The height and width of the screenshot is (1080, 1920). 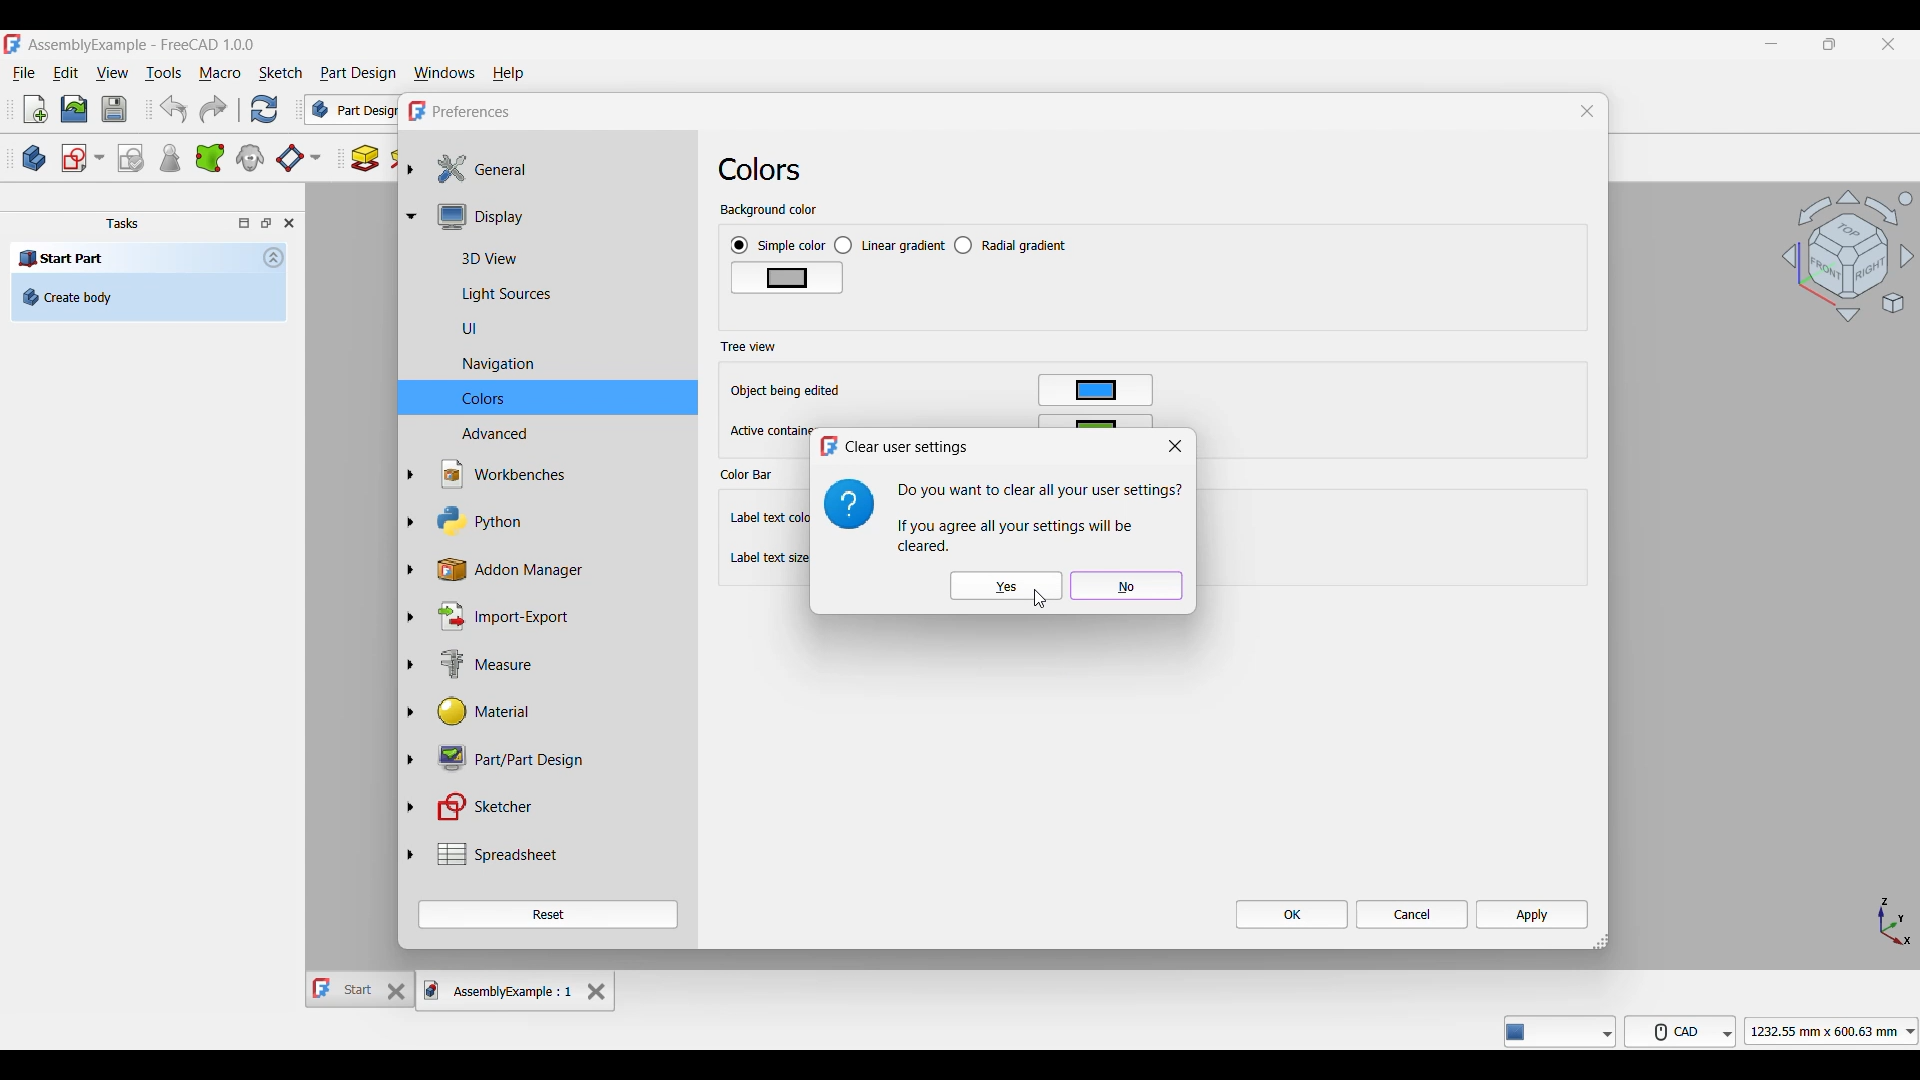 I want to click on Undo, so click(x=174, y=109).